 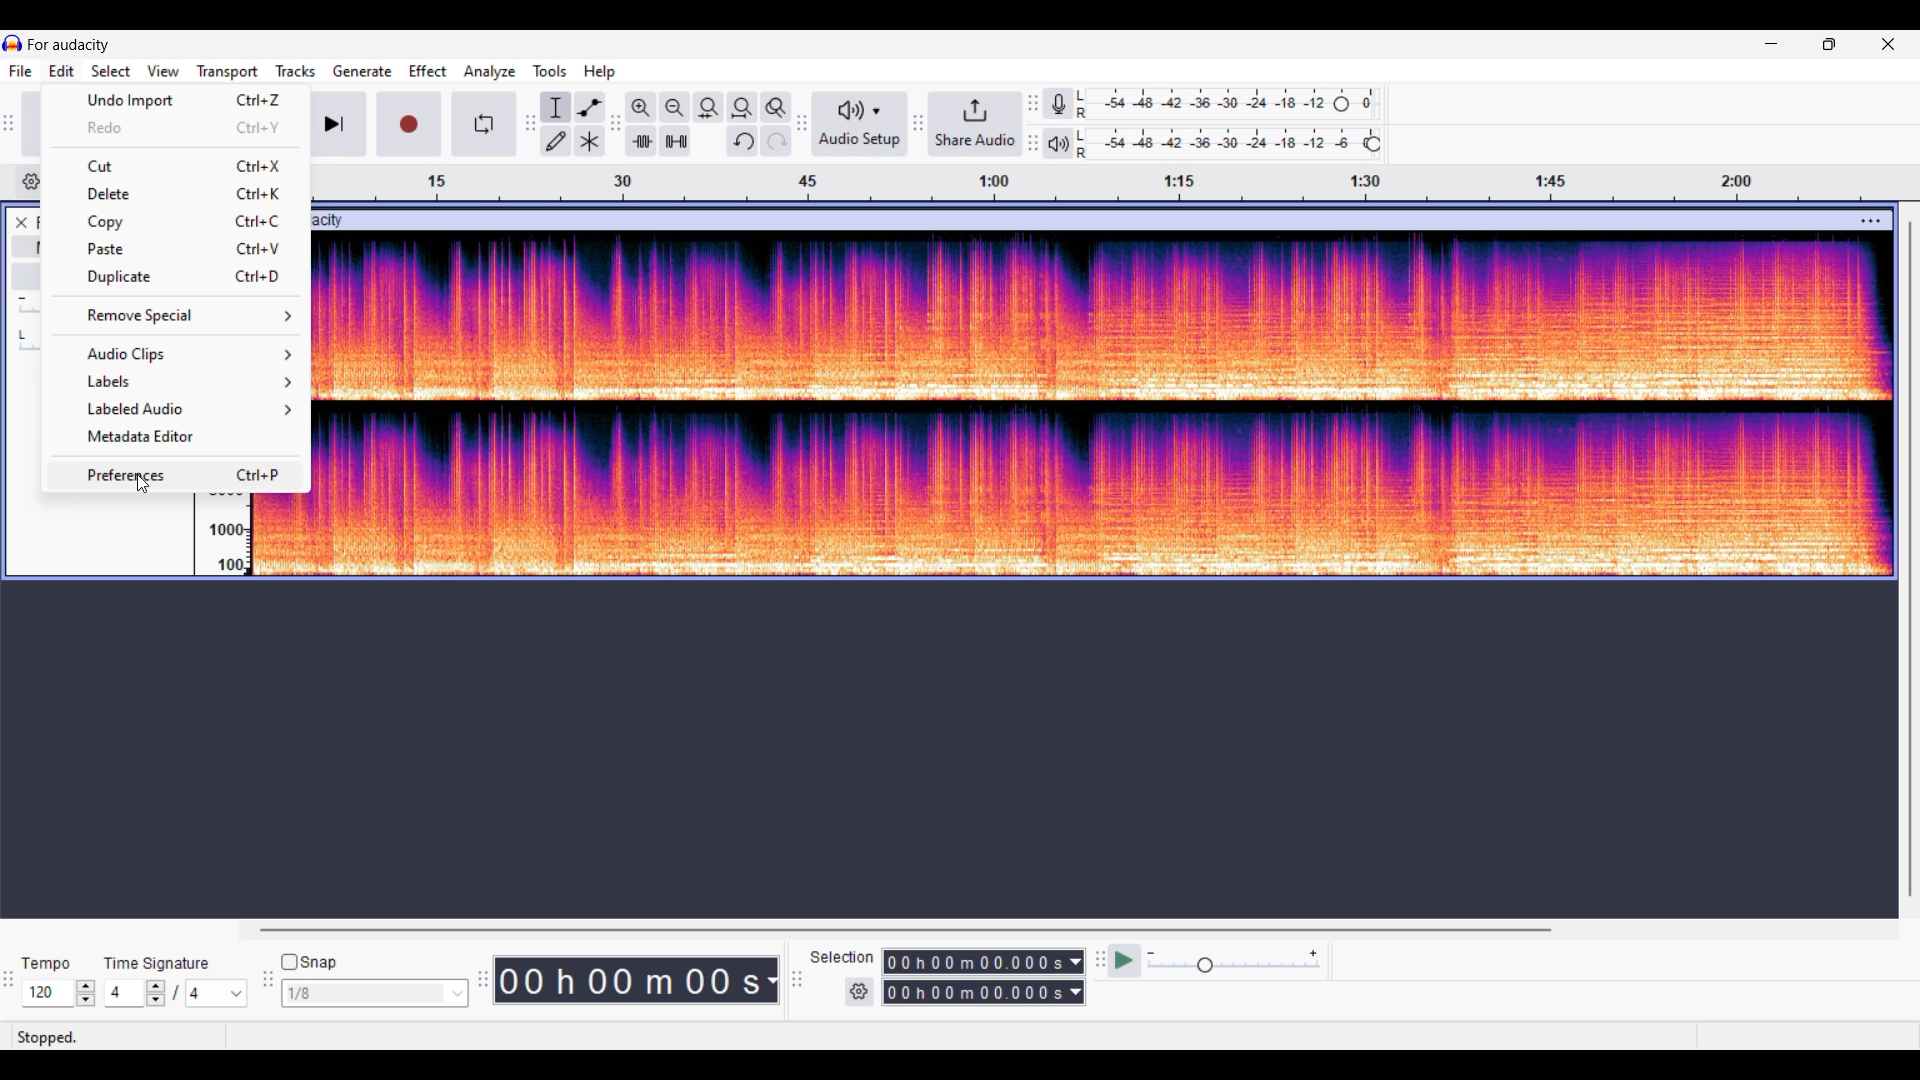 I want to click on Enable looping, so click(x=484, y=124).